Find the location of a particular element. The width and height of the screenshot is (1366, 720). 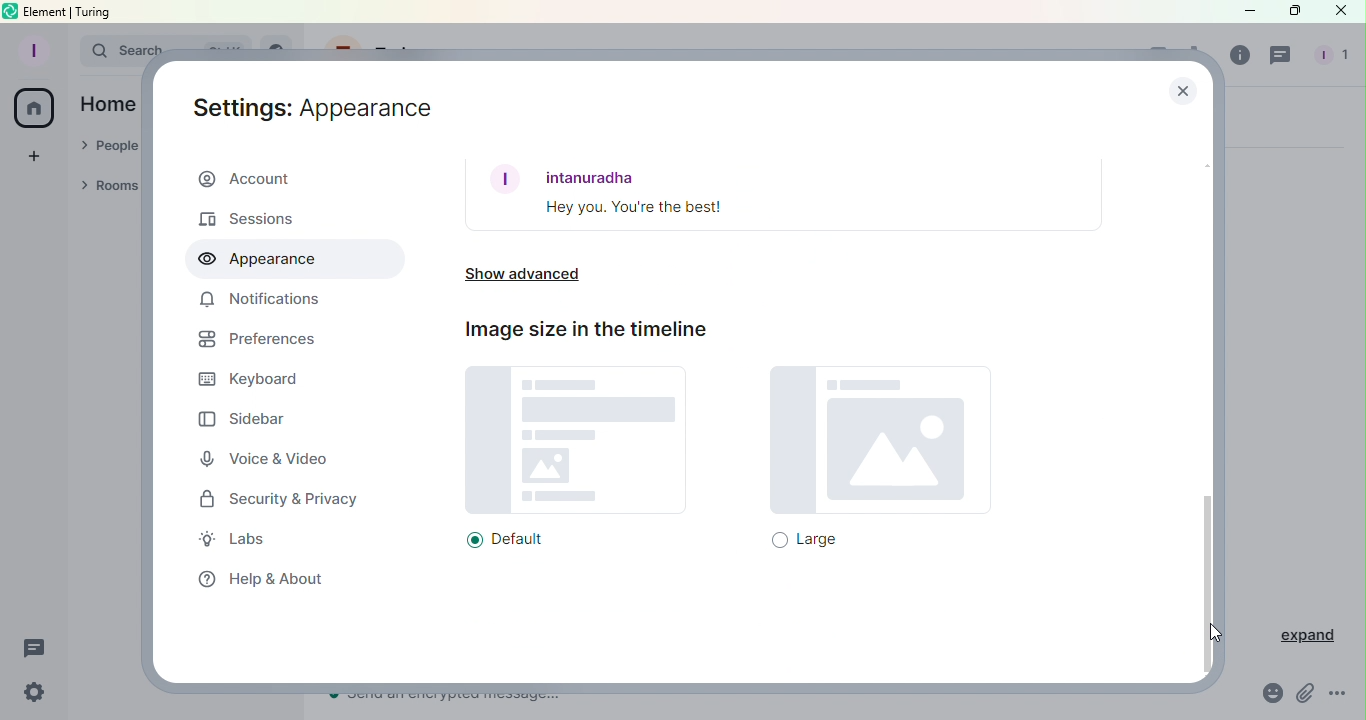

Help and about is located at coordinates (255, 577).